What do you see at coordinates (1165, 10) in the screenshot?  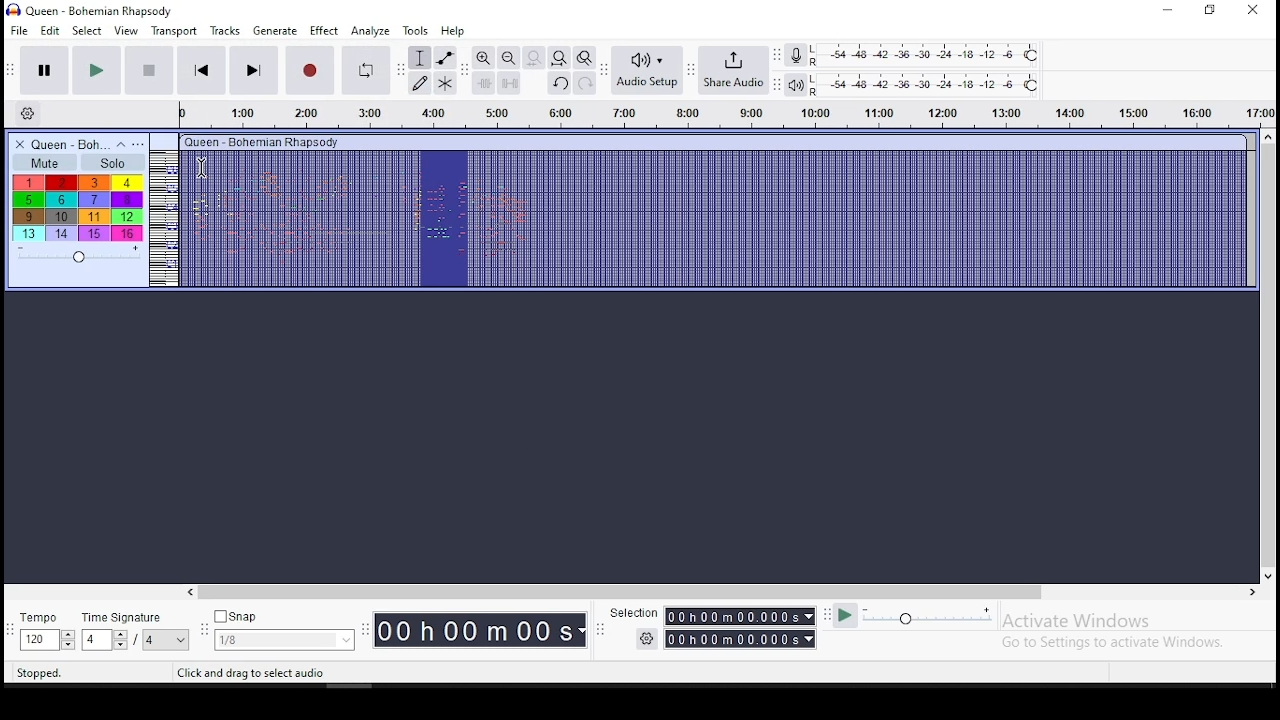 I see `minimize` at bounding box center [1165, 10].